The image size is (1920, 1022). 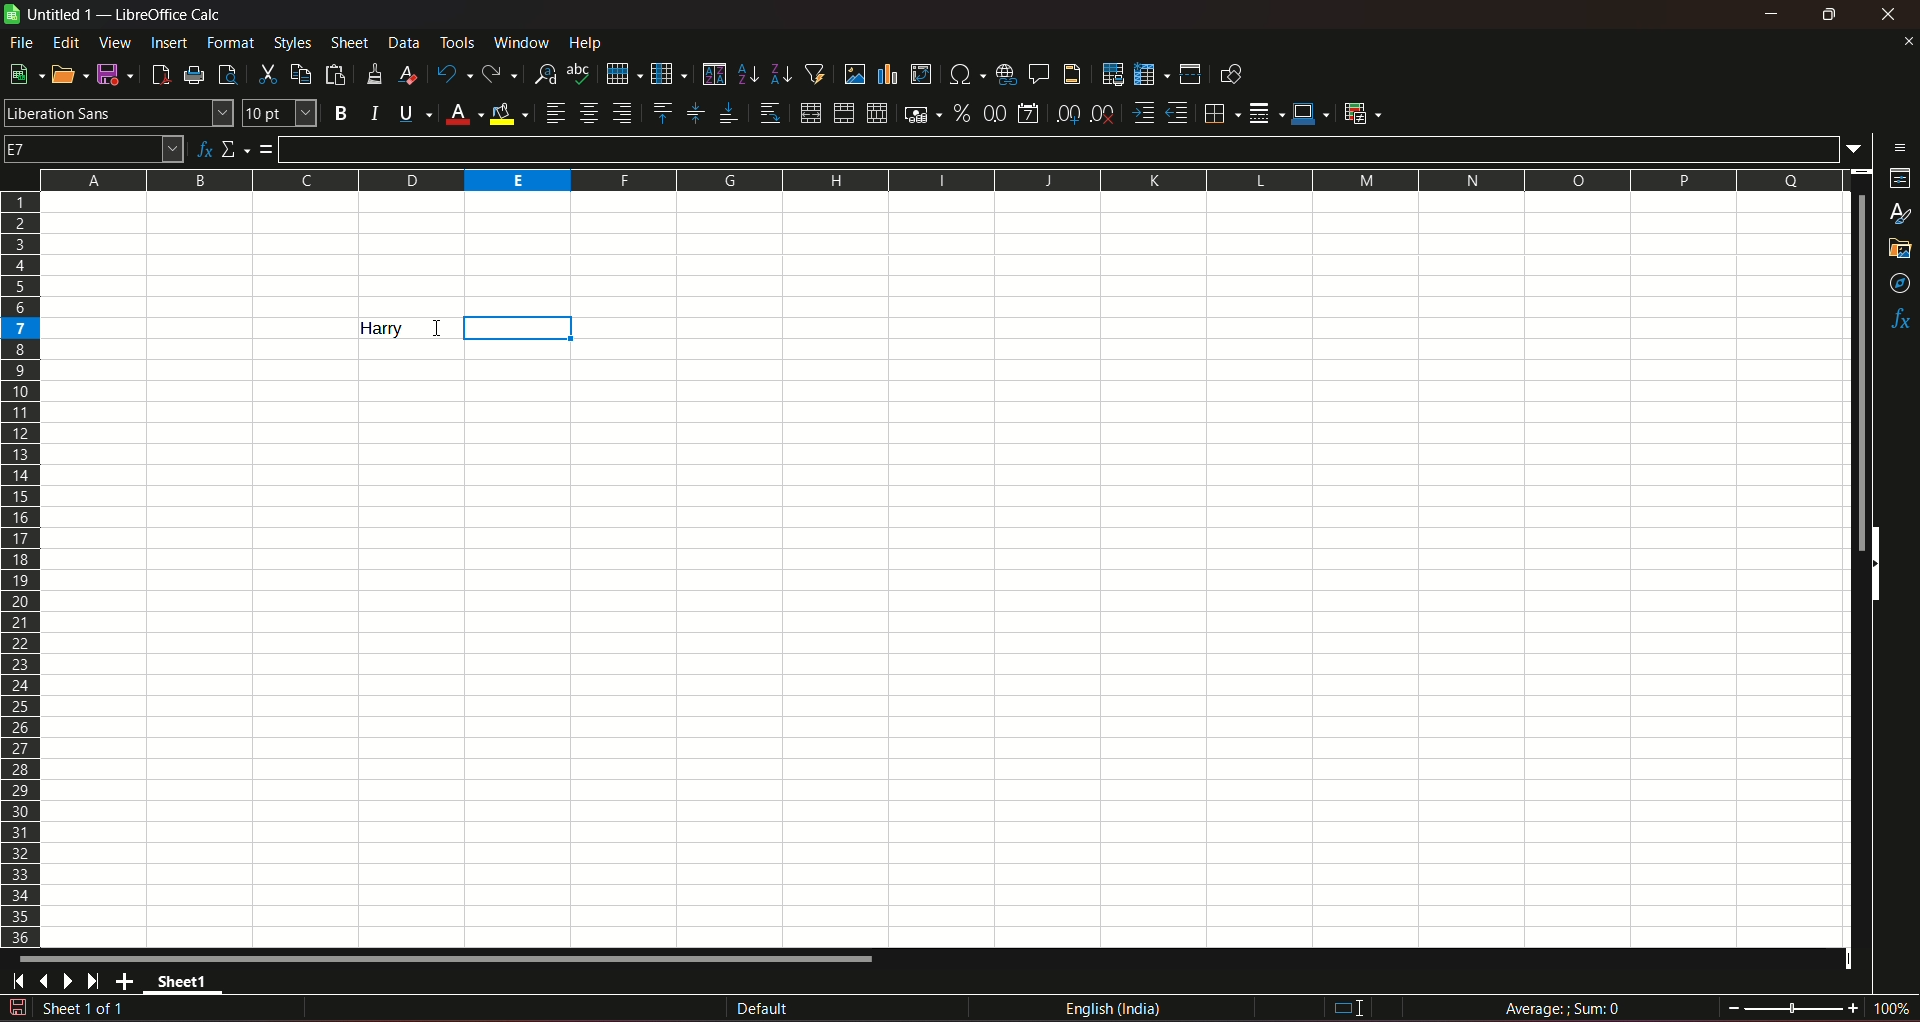 What do you see at coordinates (21, 568) in the screenshot?
I see `rows` at bounding box center [21, 568].